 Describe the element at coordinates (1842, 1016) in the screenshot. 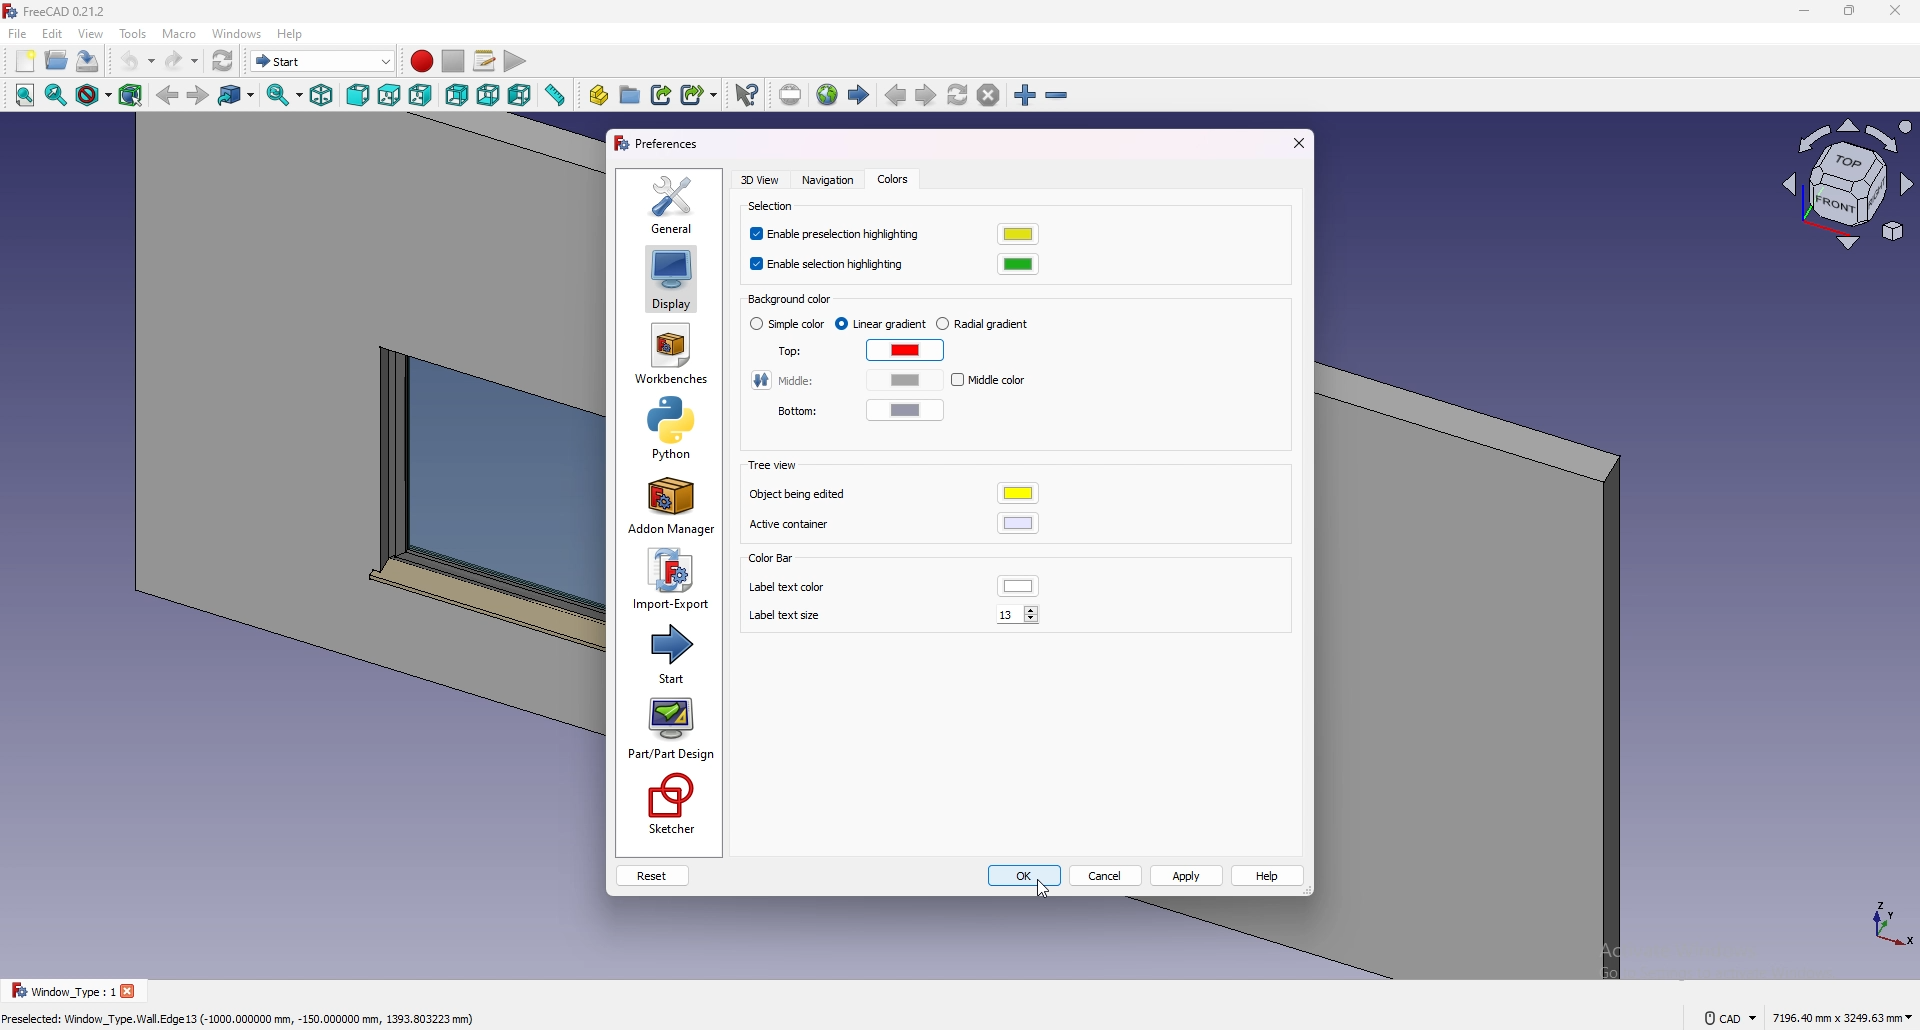

I see `7196.40 mm x 3243.63 mm ~~` at that location.